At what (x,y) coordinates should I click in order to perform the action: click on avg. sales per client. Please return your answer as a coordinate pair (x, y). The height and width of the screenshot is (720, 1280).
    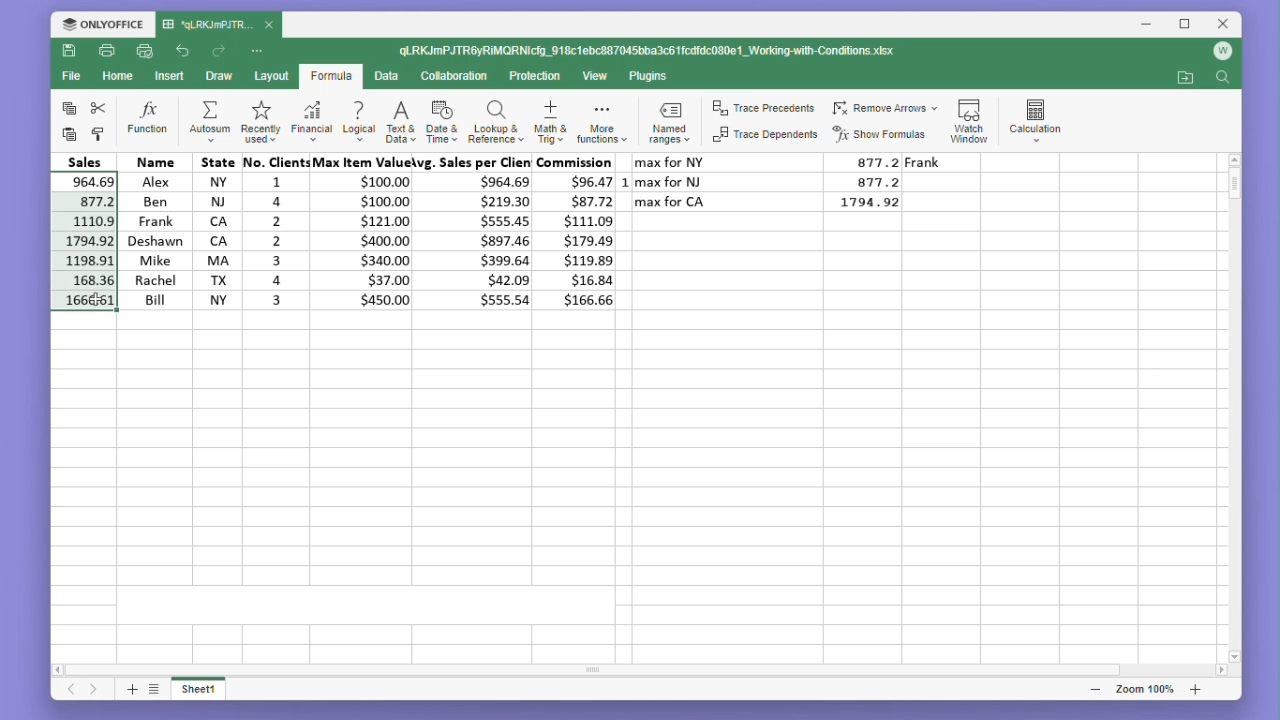
    Looking at the image, I should click on (477, 231).